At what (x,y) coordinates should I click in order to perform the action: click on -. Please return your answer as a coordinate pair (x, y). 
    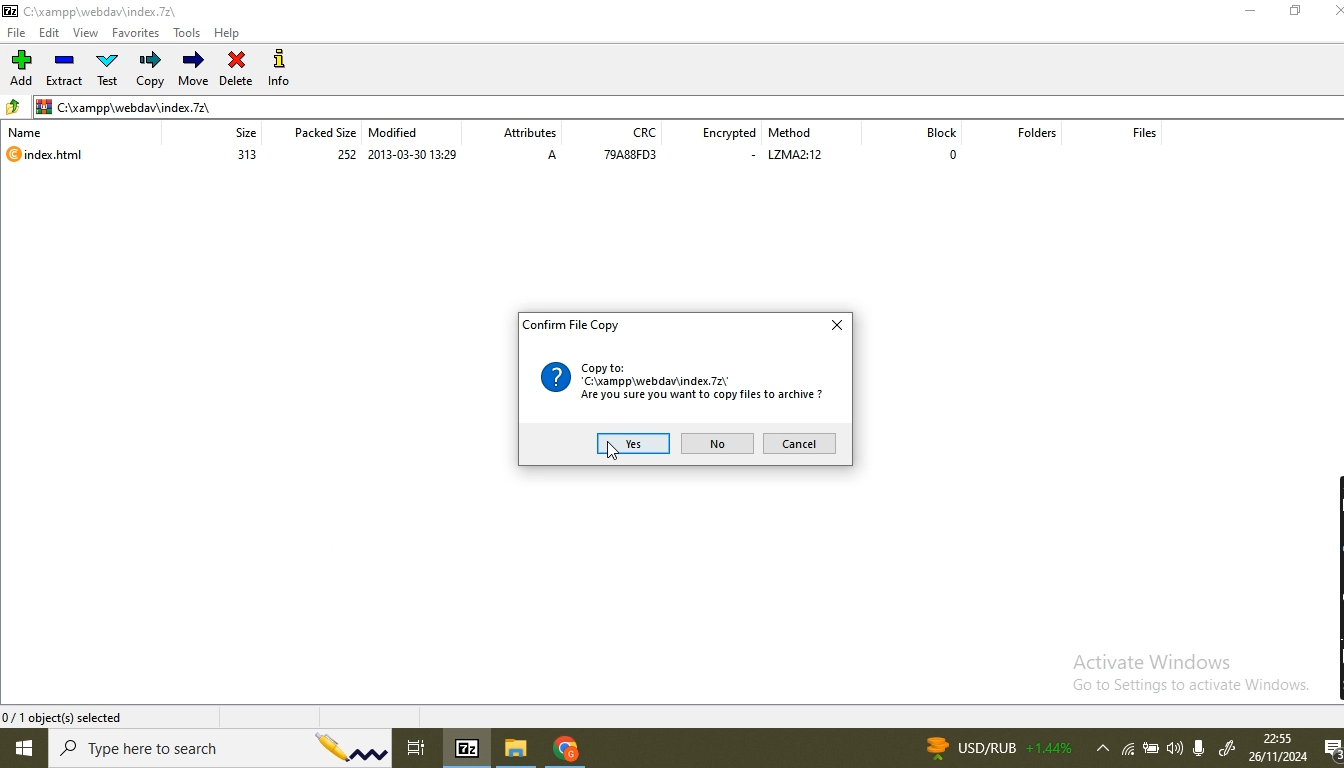
    Looking at the image, I should click on (741, 158).